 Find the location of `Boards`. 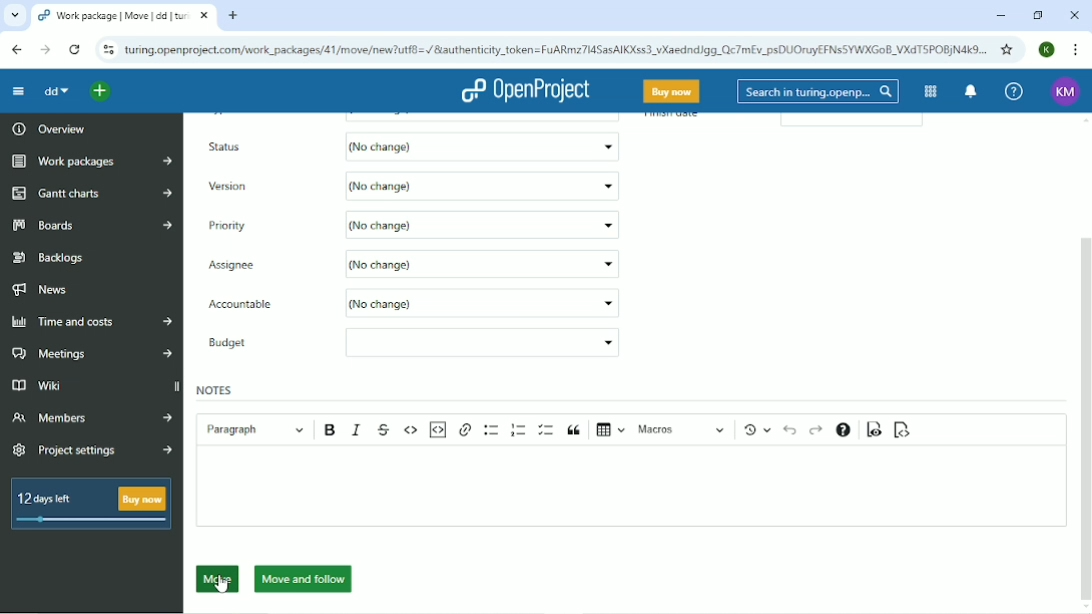

Boards is located at coordinates (93, 224).